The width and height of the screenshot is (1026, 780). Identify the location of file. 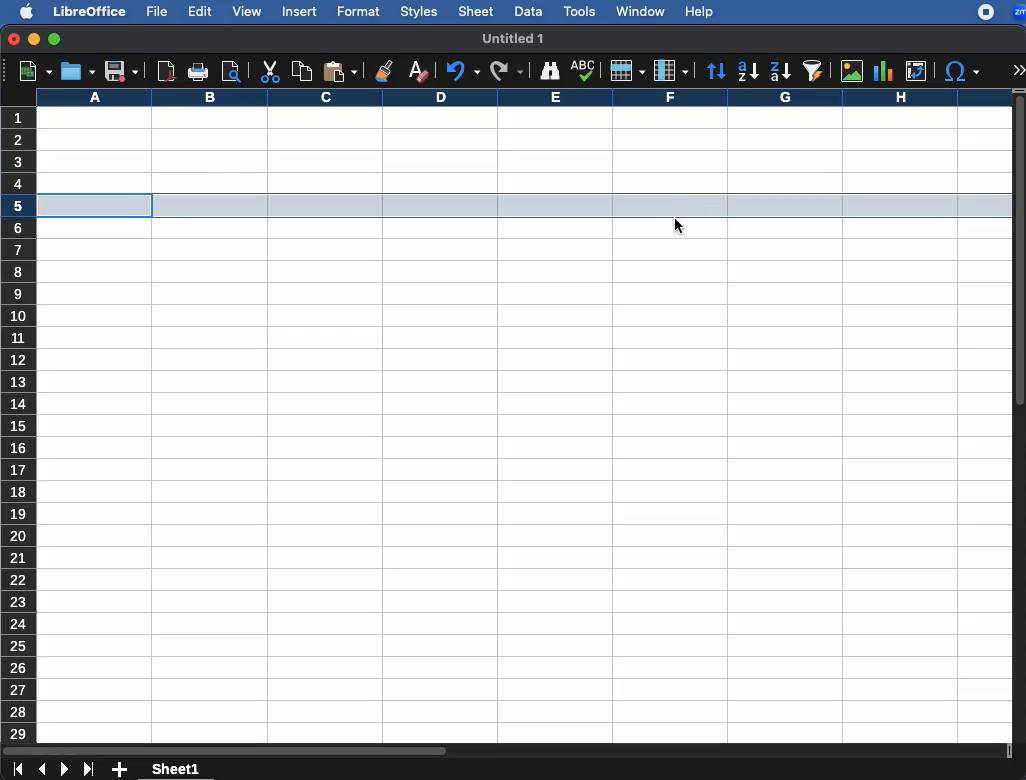
(156, 12).